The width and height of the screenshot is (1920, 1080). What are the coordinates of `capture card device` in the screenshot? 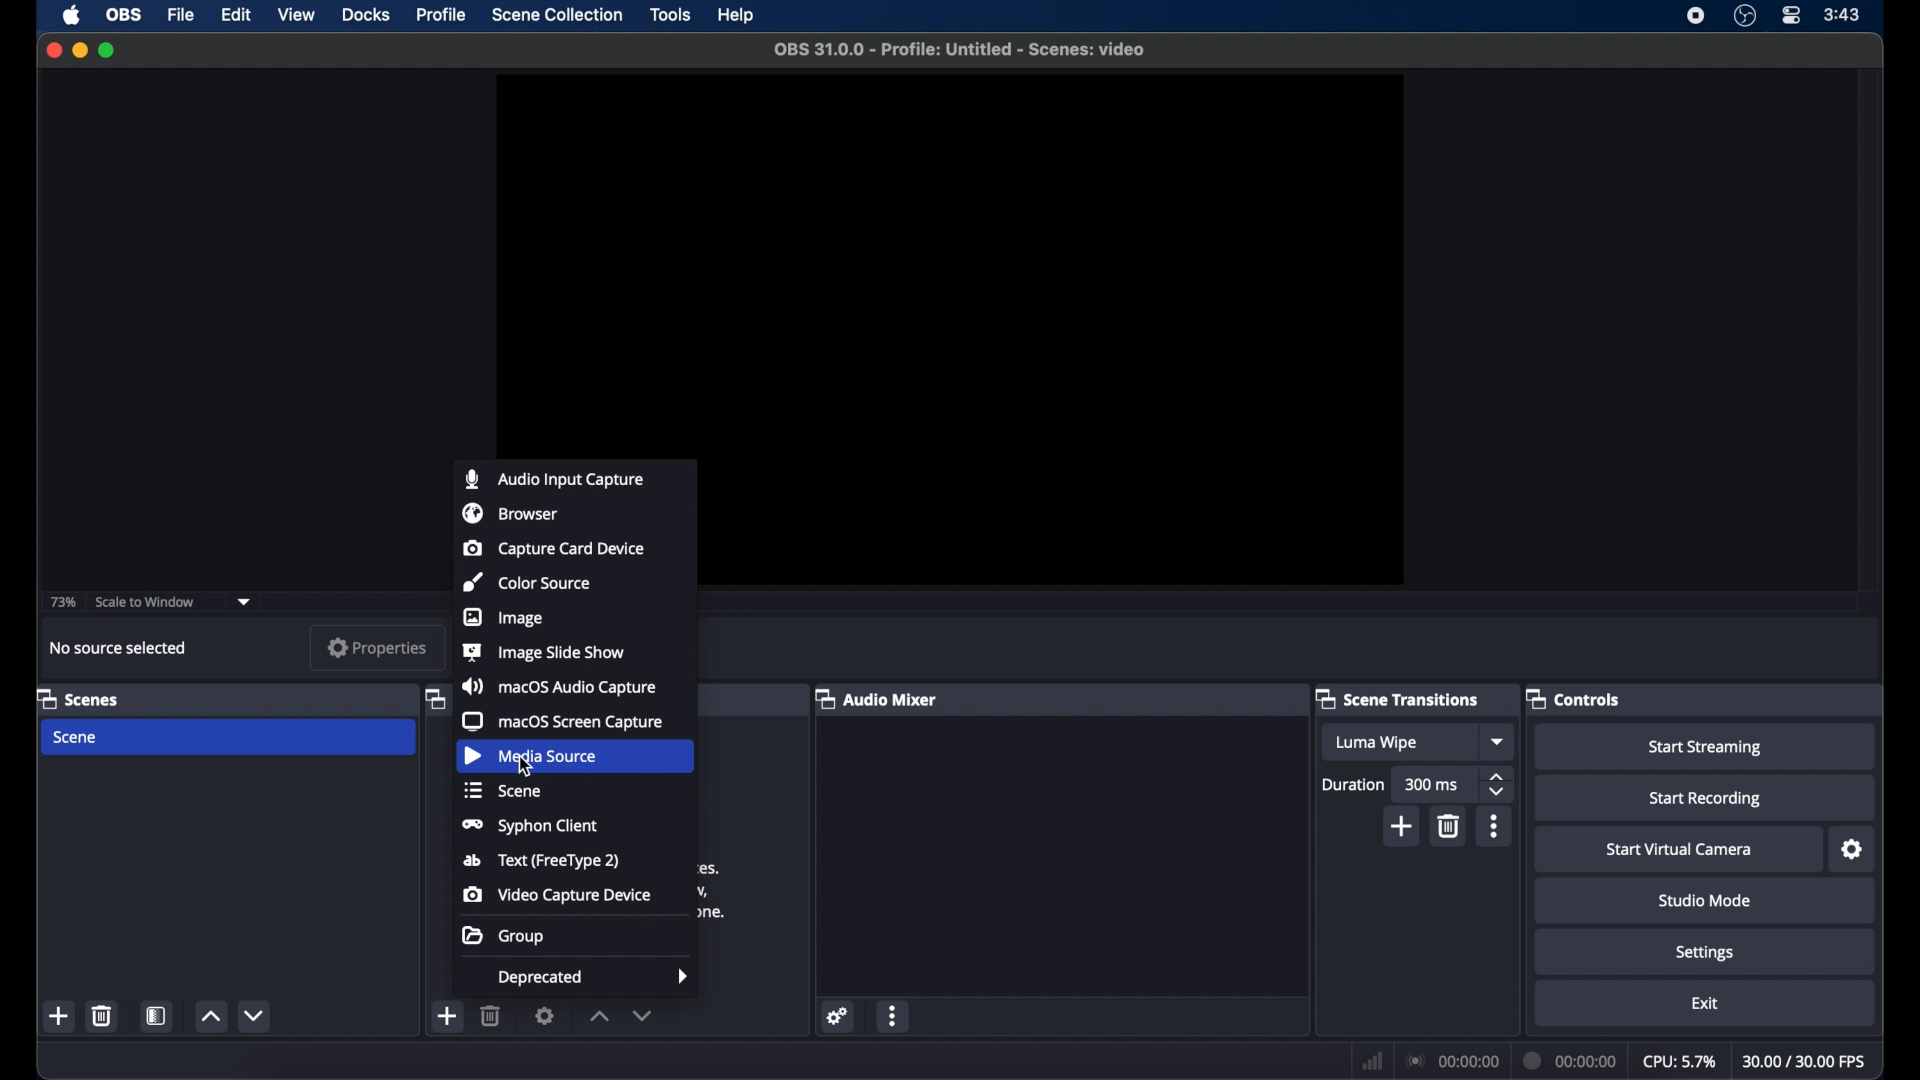 It's located at (554, 547).